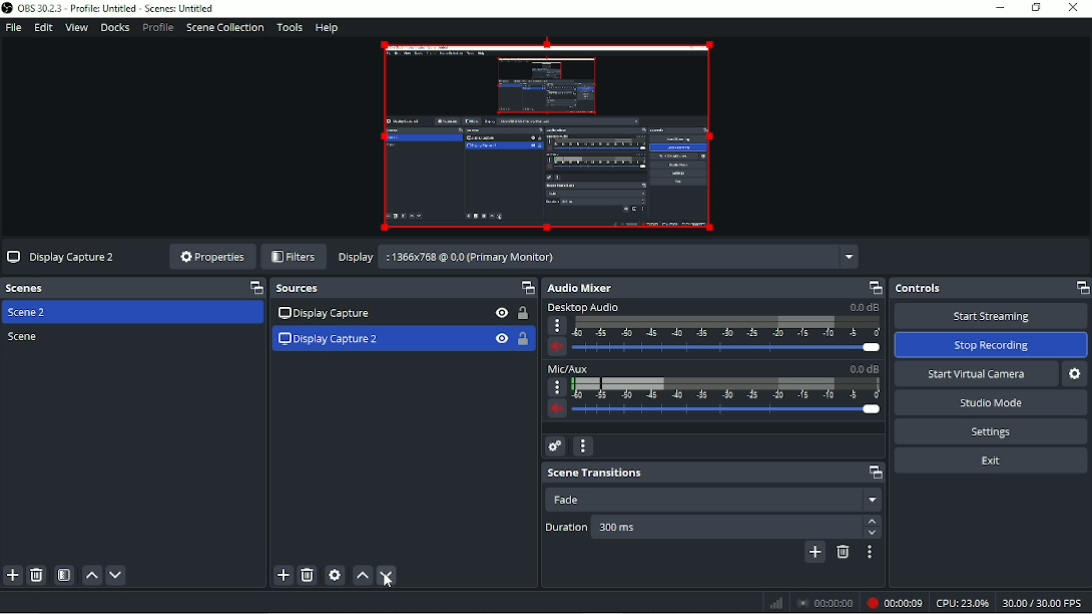 The width and height of the screenshot is (1092, 614). I want to click on File, so click(13, 28).